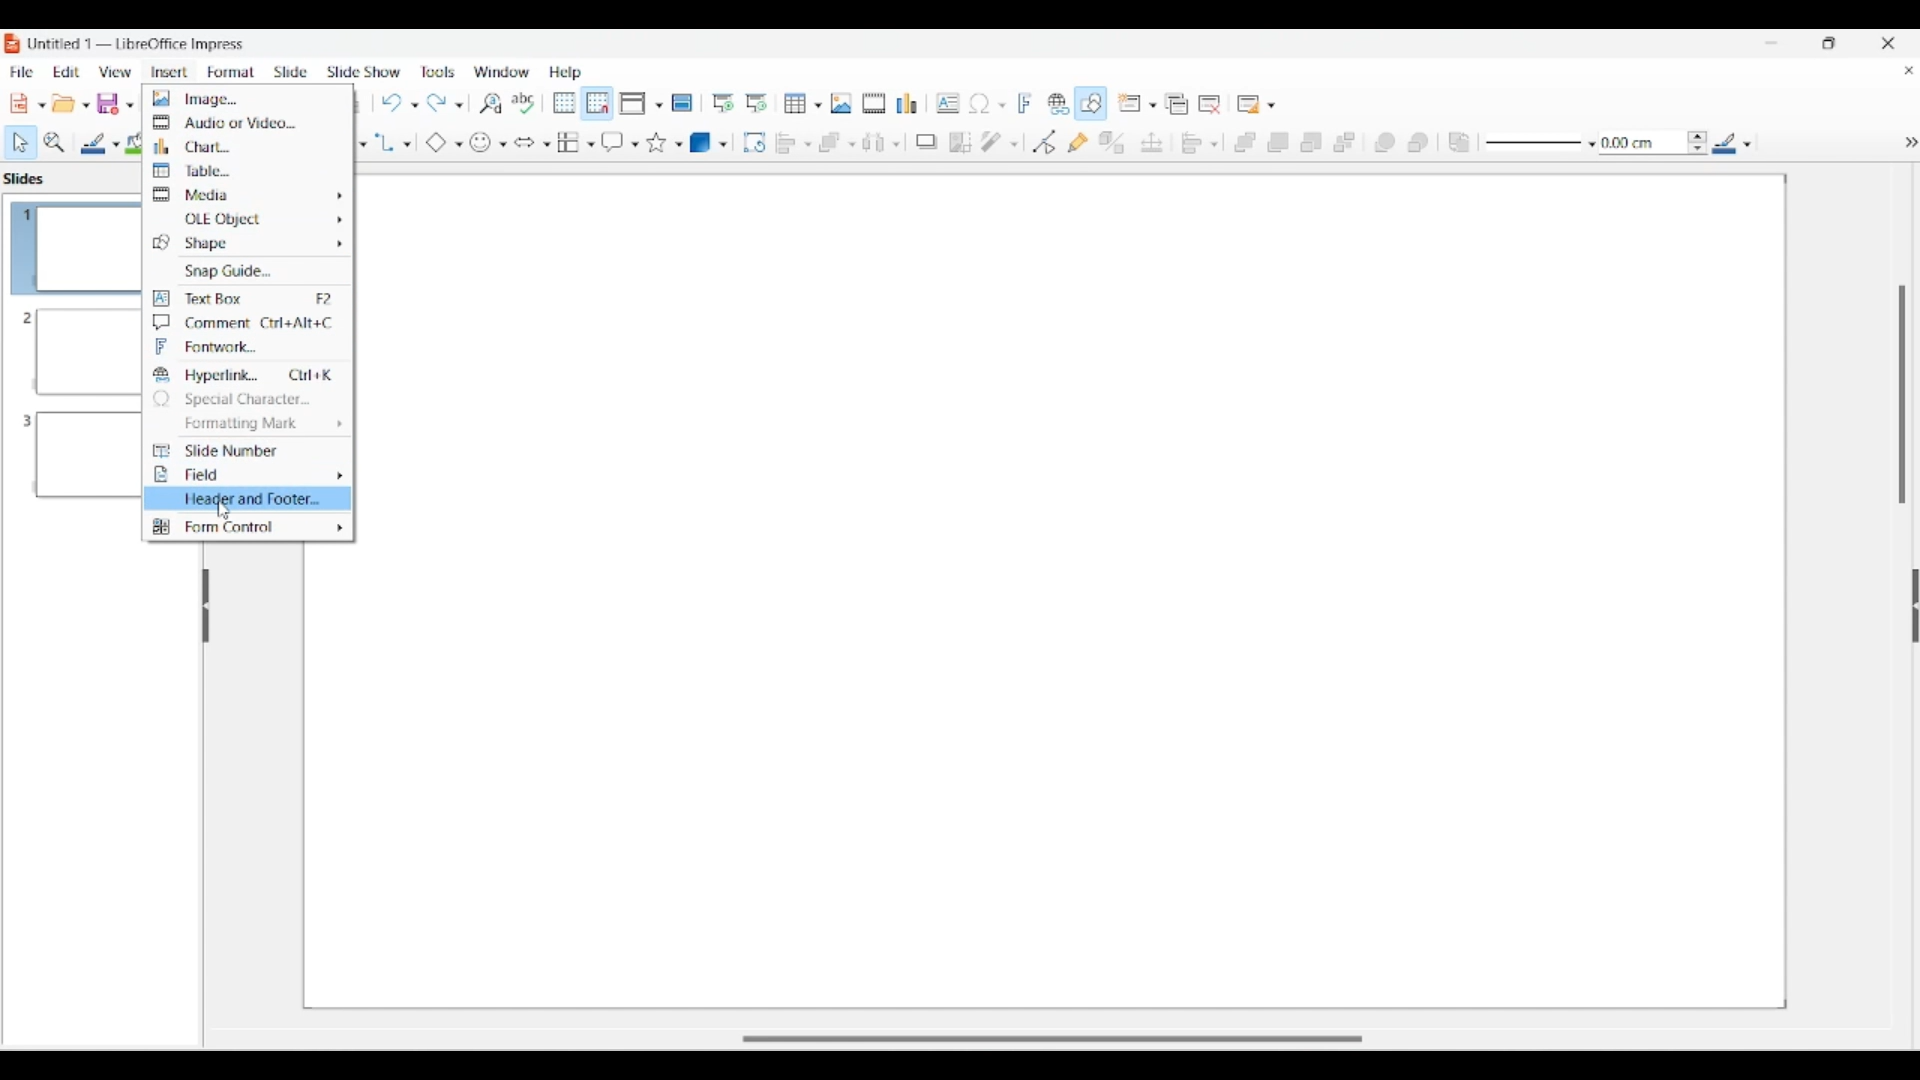 The width and height of the screenshot is (1920, 1080). Describe the element at coordinates (399, 103) in the screenshot. I see `Undo options` at that location.